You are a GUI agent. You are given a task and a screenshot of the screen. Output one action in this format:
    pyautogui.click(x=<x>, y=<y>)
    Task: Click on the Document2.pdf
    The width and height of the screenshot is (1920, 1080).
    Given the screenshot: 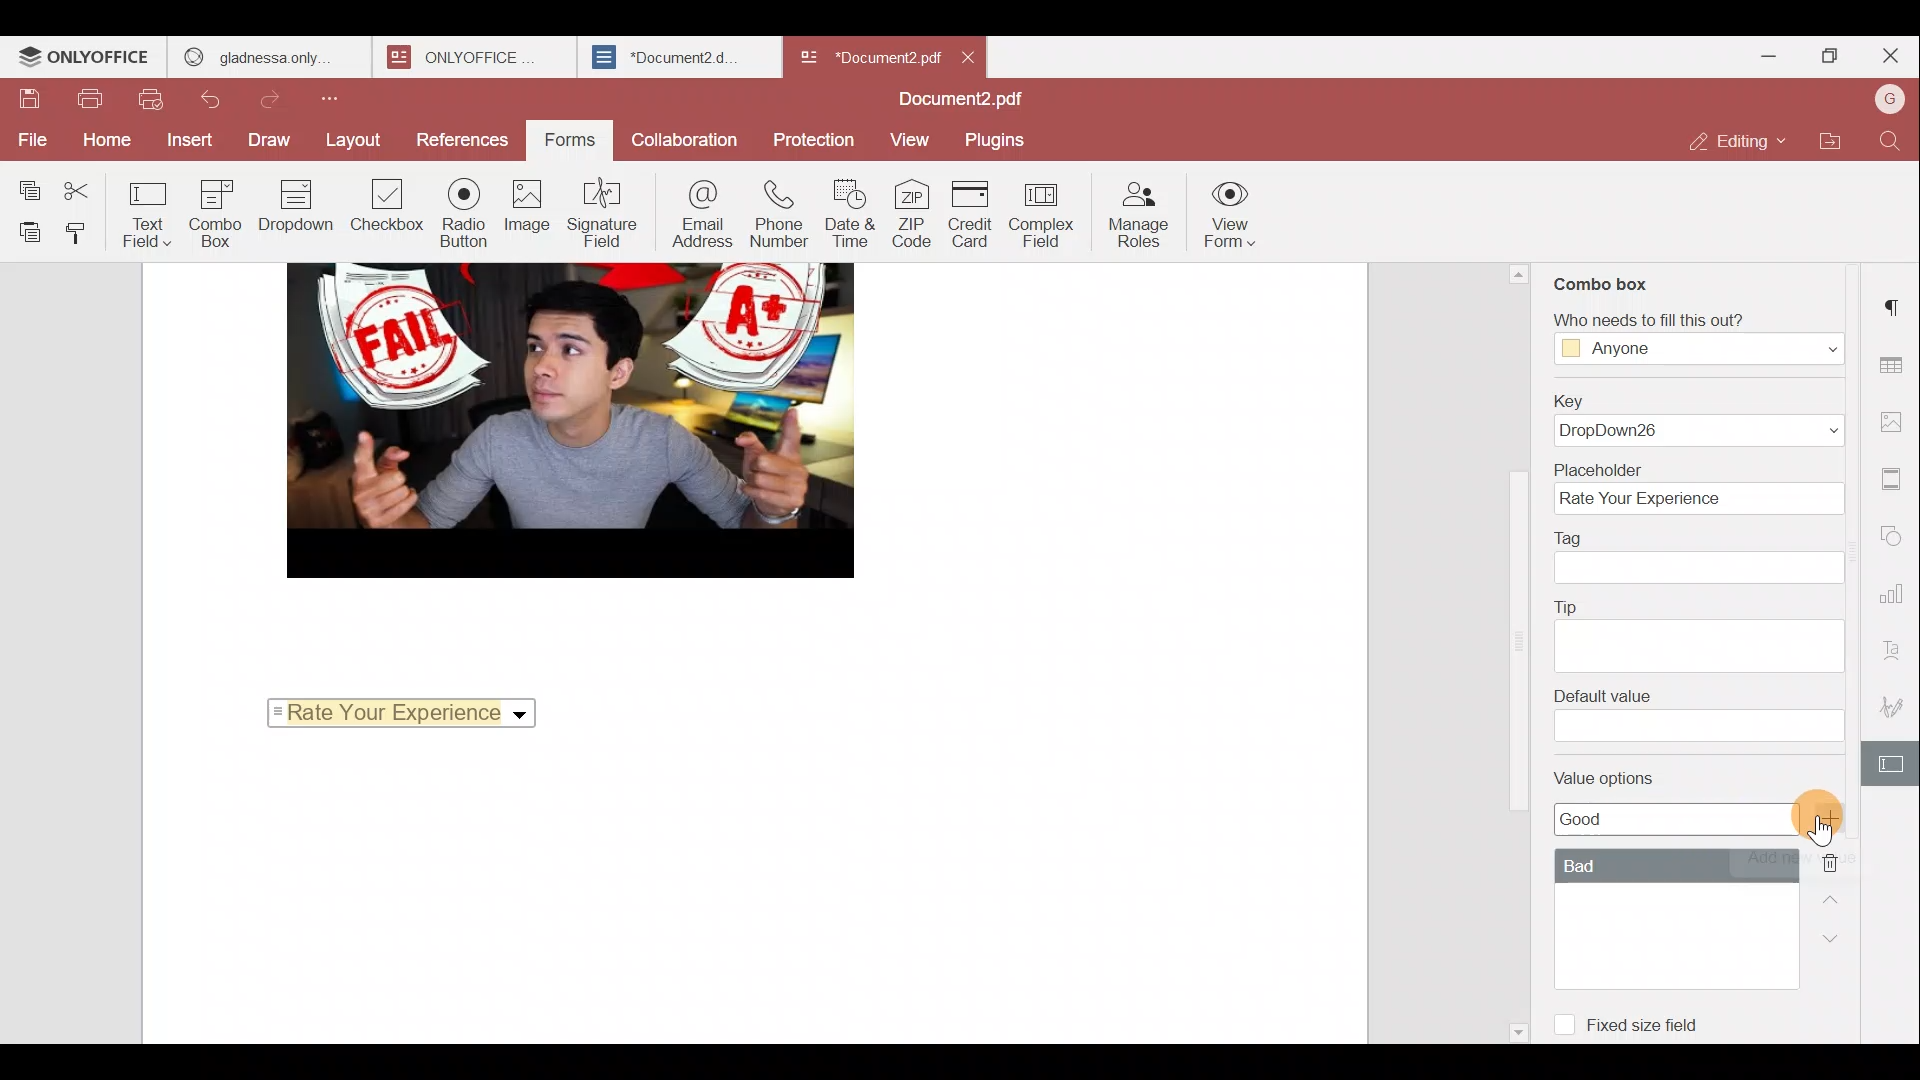 What is the action you would take?
    pyautogui.click(x=960, y=99)
    